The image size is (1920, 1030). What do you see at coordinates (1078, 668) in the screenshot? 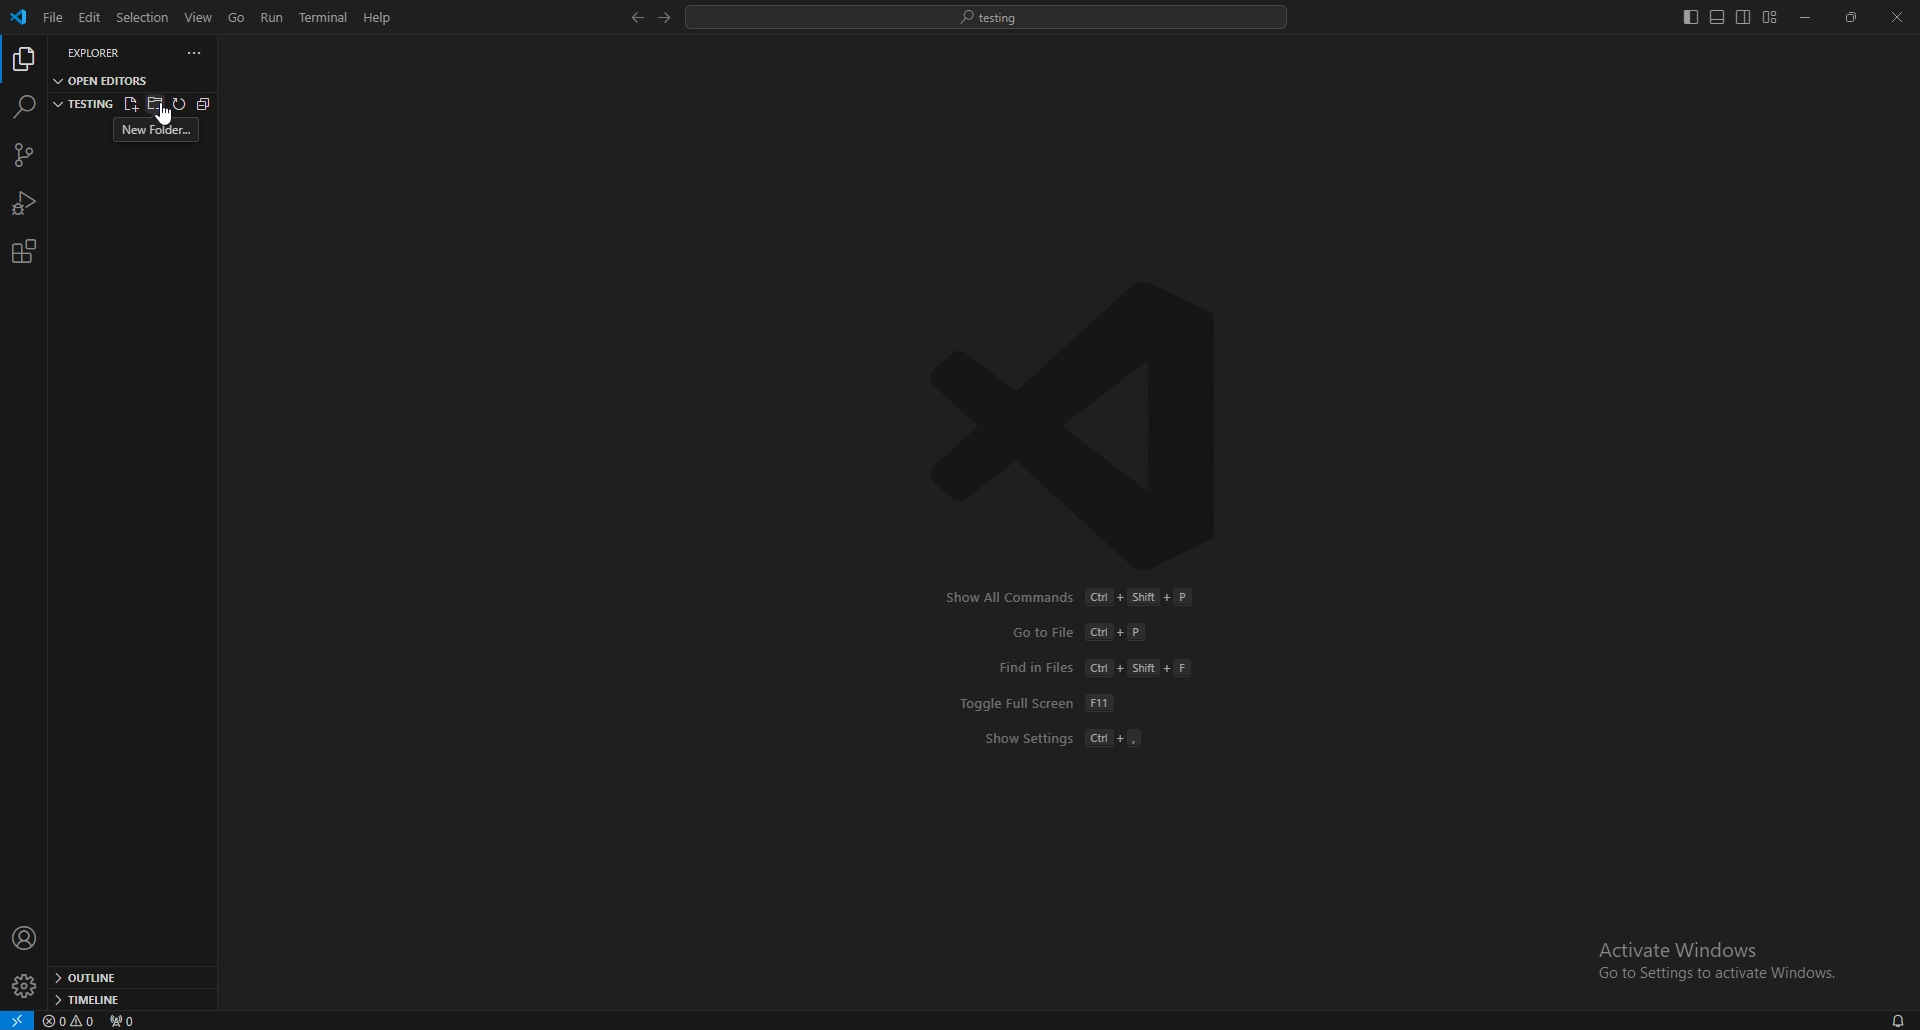
I see `shortcuts` at bounding box center [1078, 668].